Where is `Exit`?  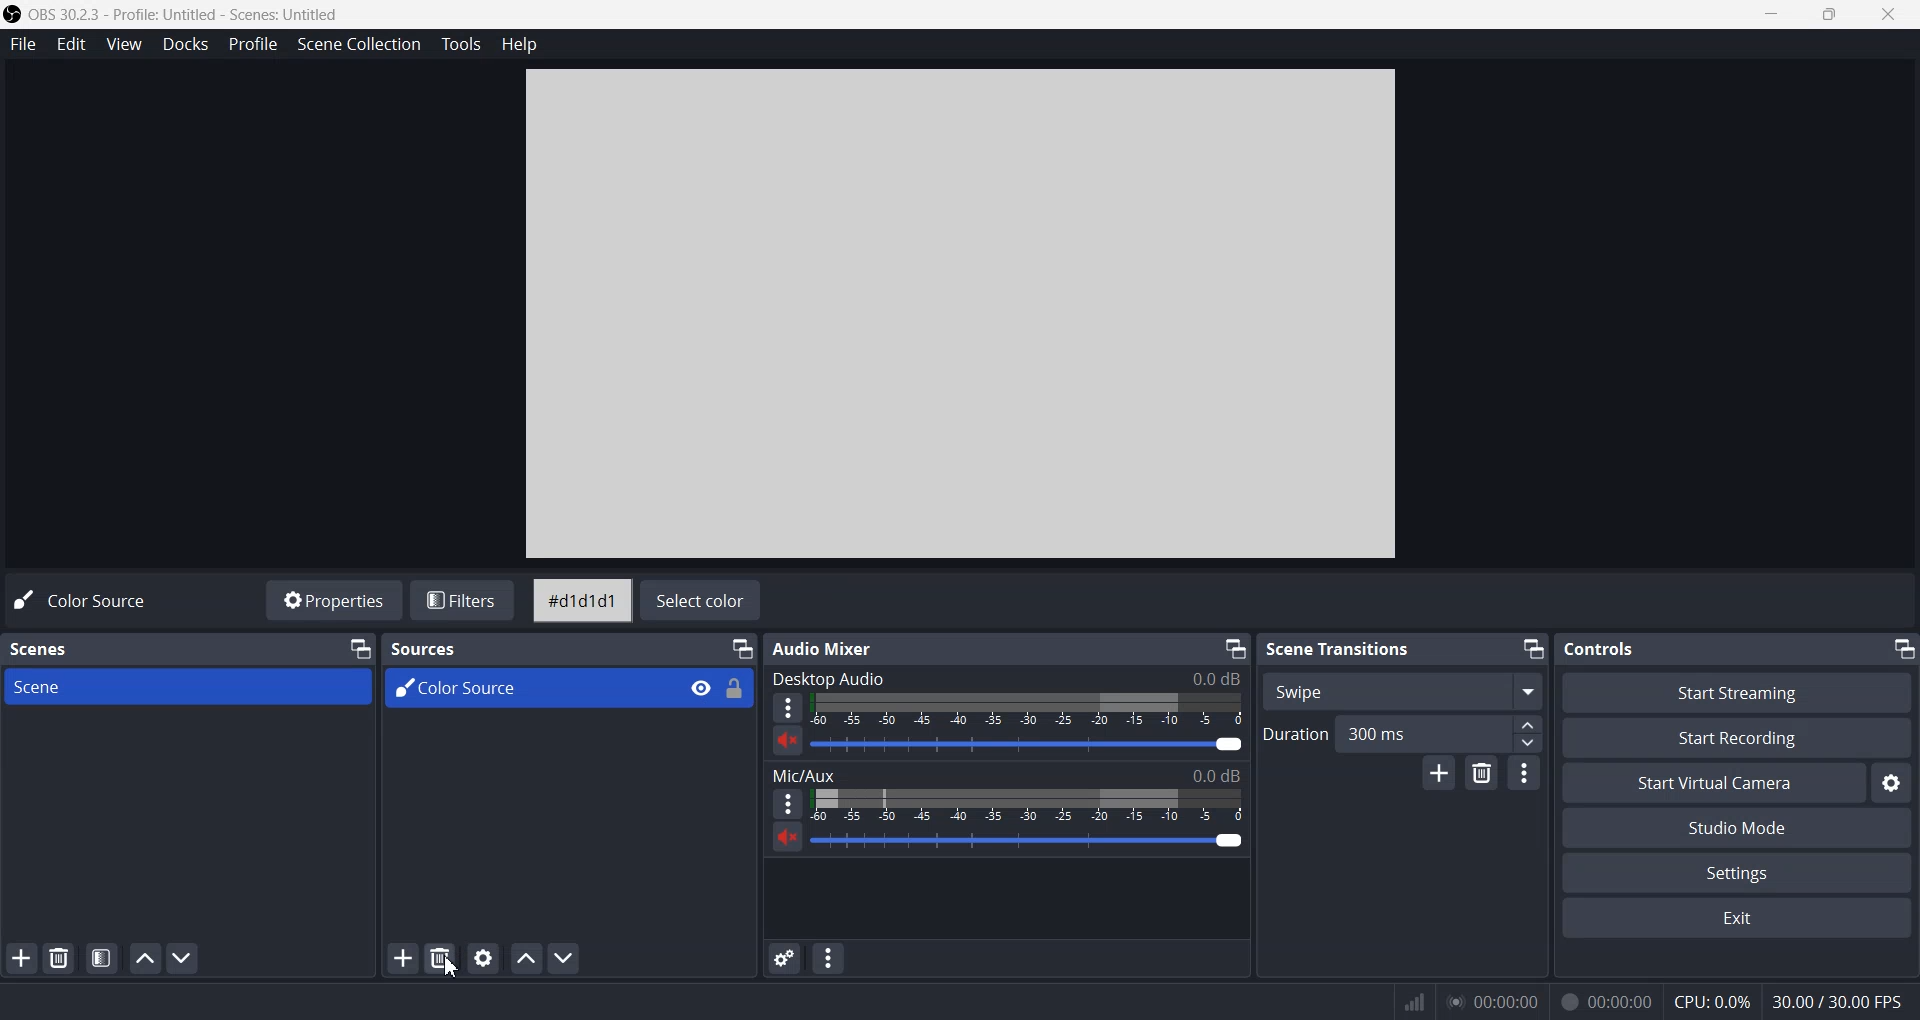 Exit is located at coordinates (1736, 918).